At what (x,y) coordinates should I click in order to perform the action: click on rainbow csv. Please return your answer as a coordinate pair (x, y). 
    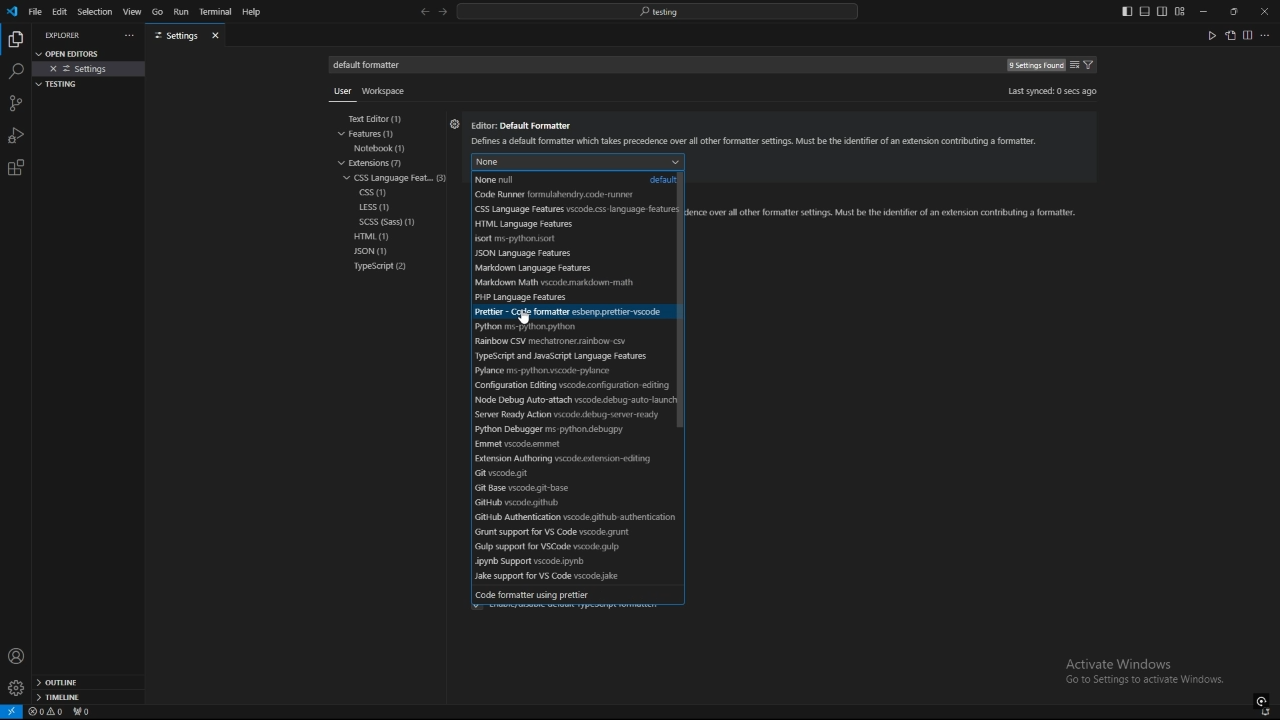
    Looking at the image, I should click on (556, 342).